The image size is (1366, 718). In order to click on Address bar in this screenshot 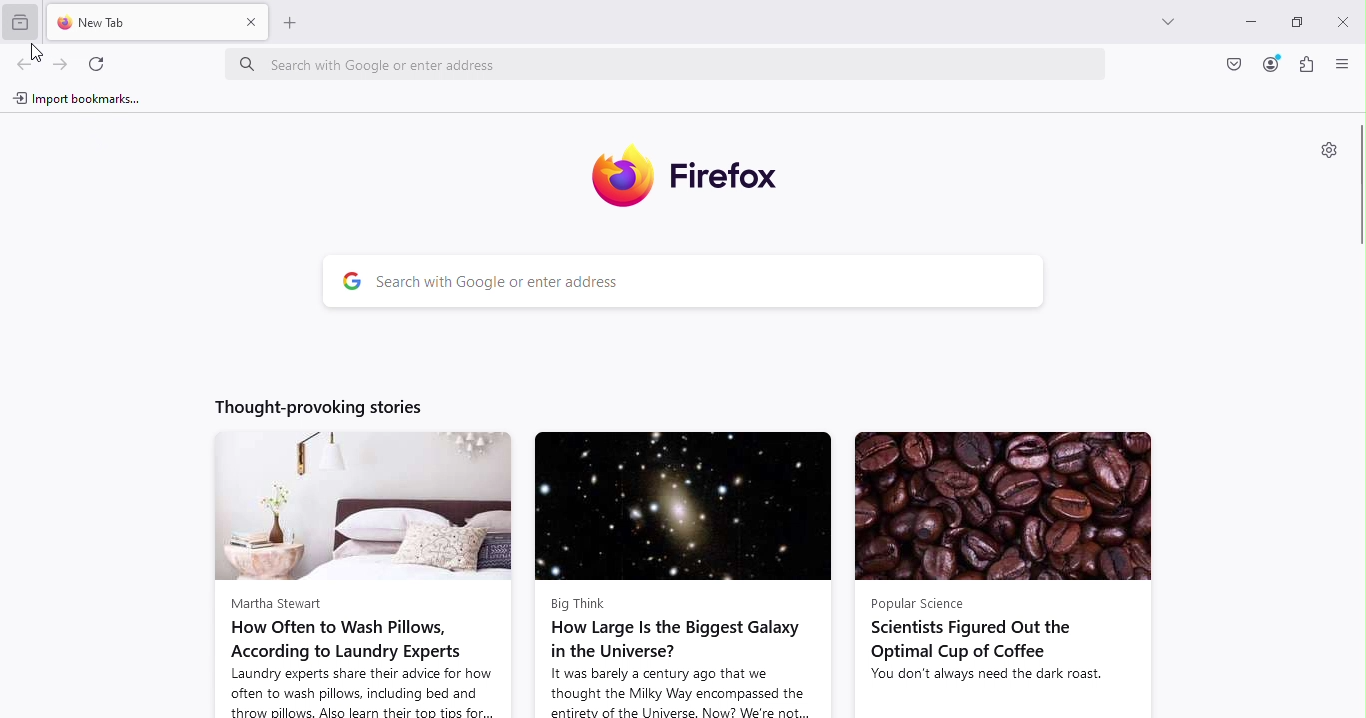, I will do `click(663, 61)`.